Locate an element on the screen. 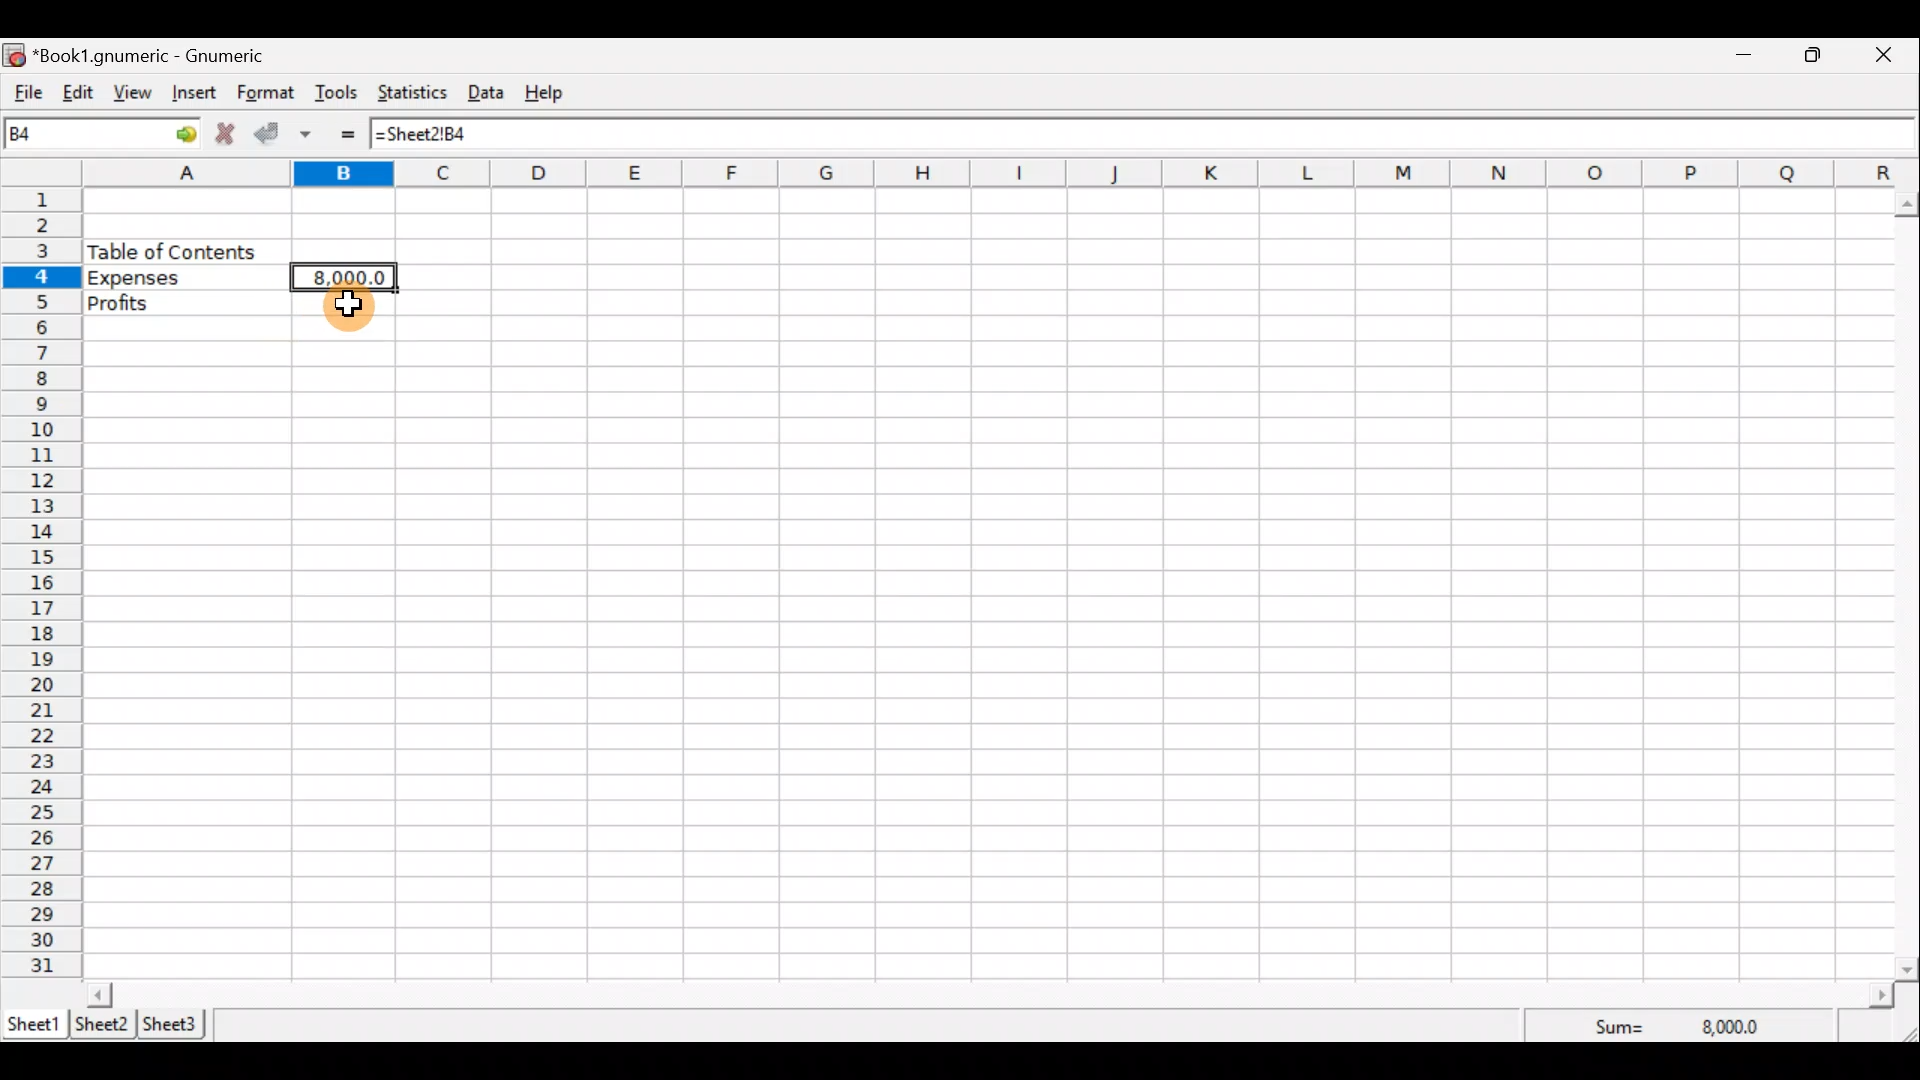 The image size is (1920, 1080). Maximize/Minimize is located at coordinates (1819, 55).